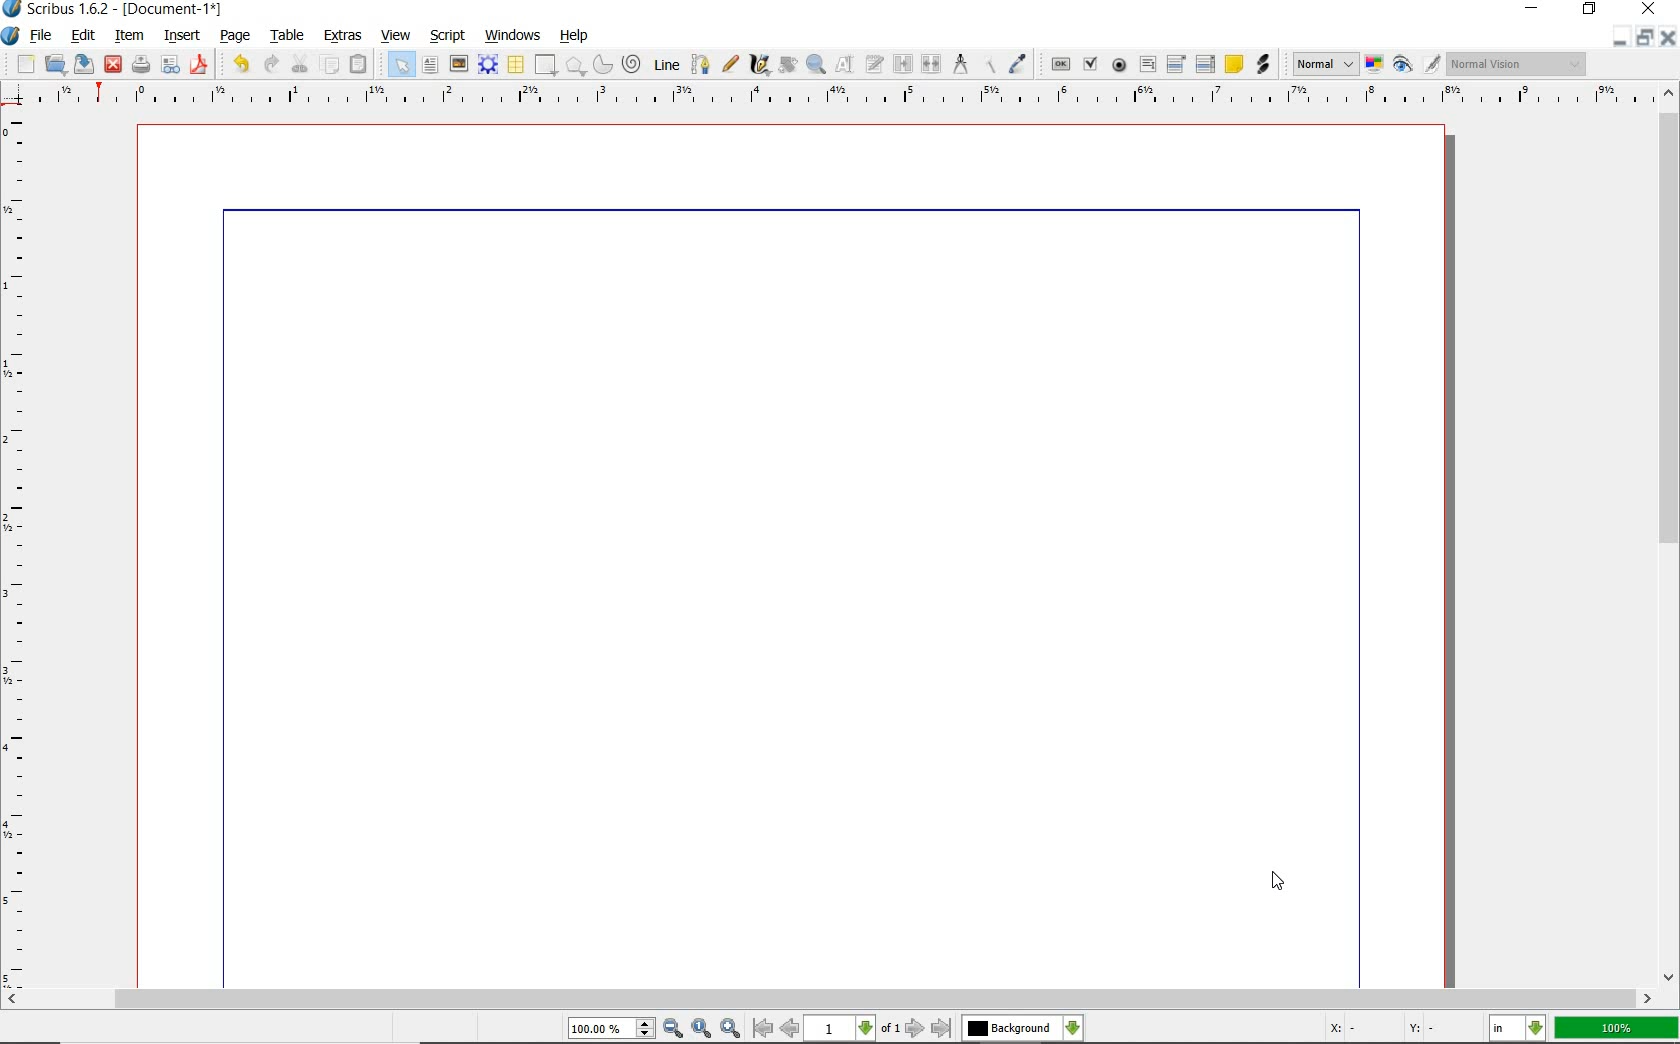 The width and height of the screenshot is (1680, 1044). I want to click on scrollbar, so click(1670, 536).